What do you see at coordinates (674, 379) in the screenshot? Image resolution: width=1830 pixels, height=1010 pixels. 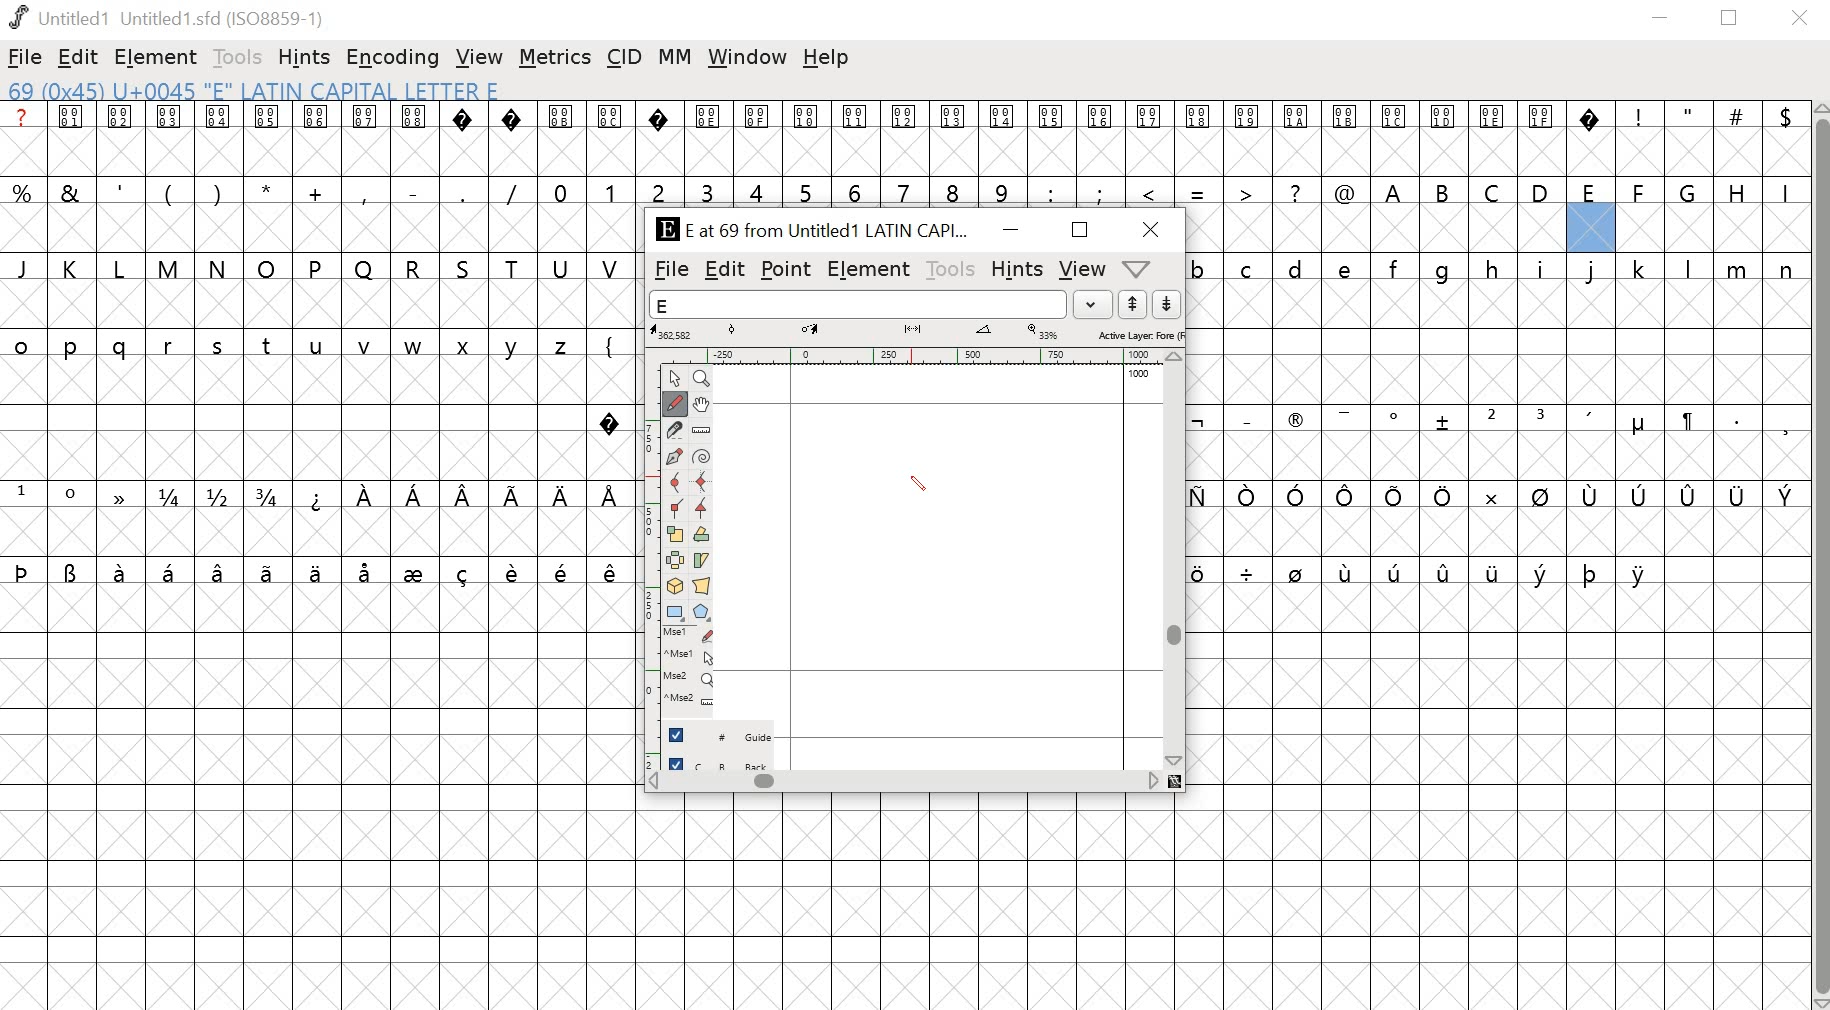 I see `Point` at bounding box center [674, 379].